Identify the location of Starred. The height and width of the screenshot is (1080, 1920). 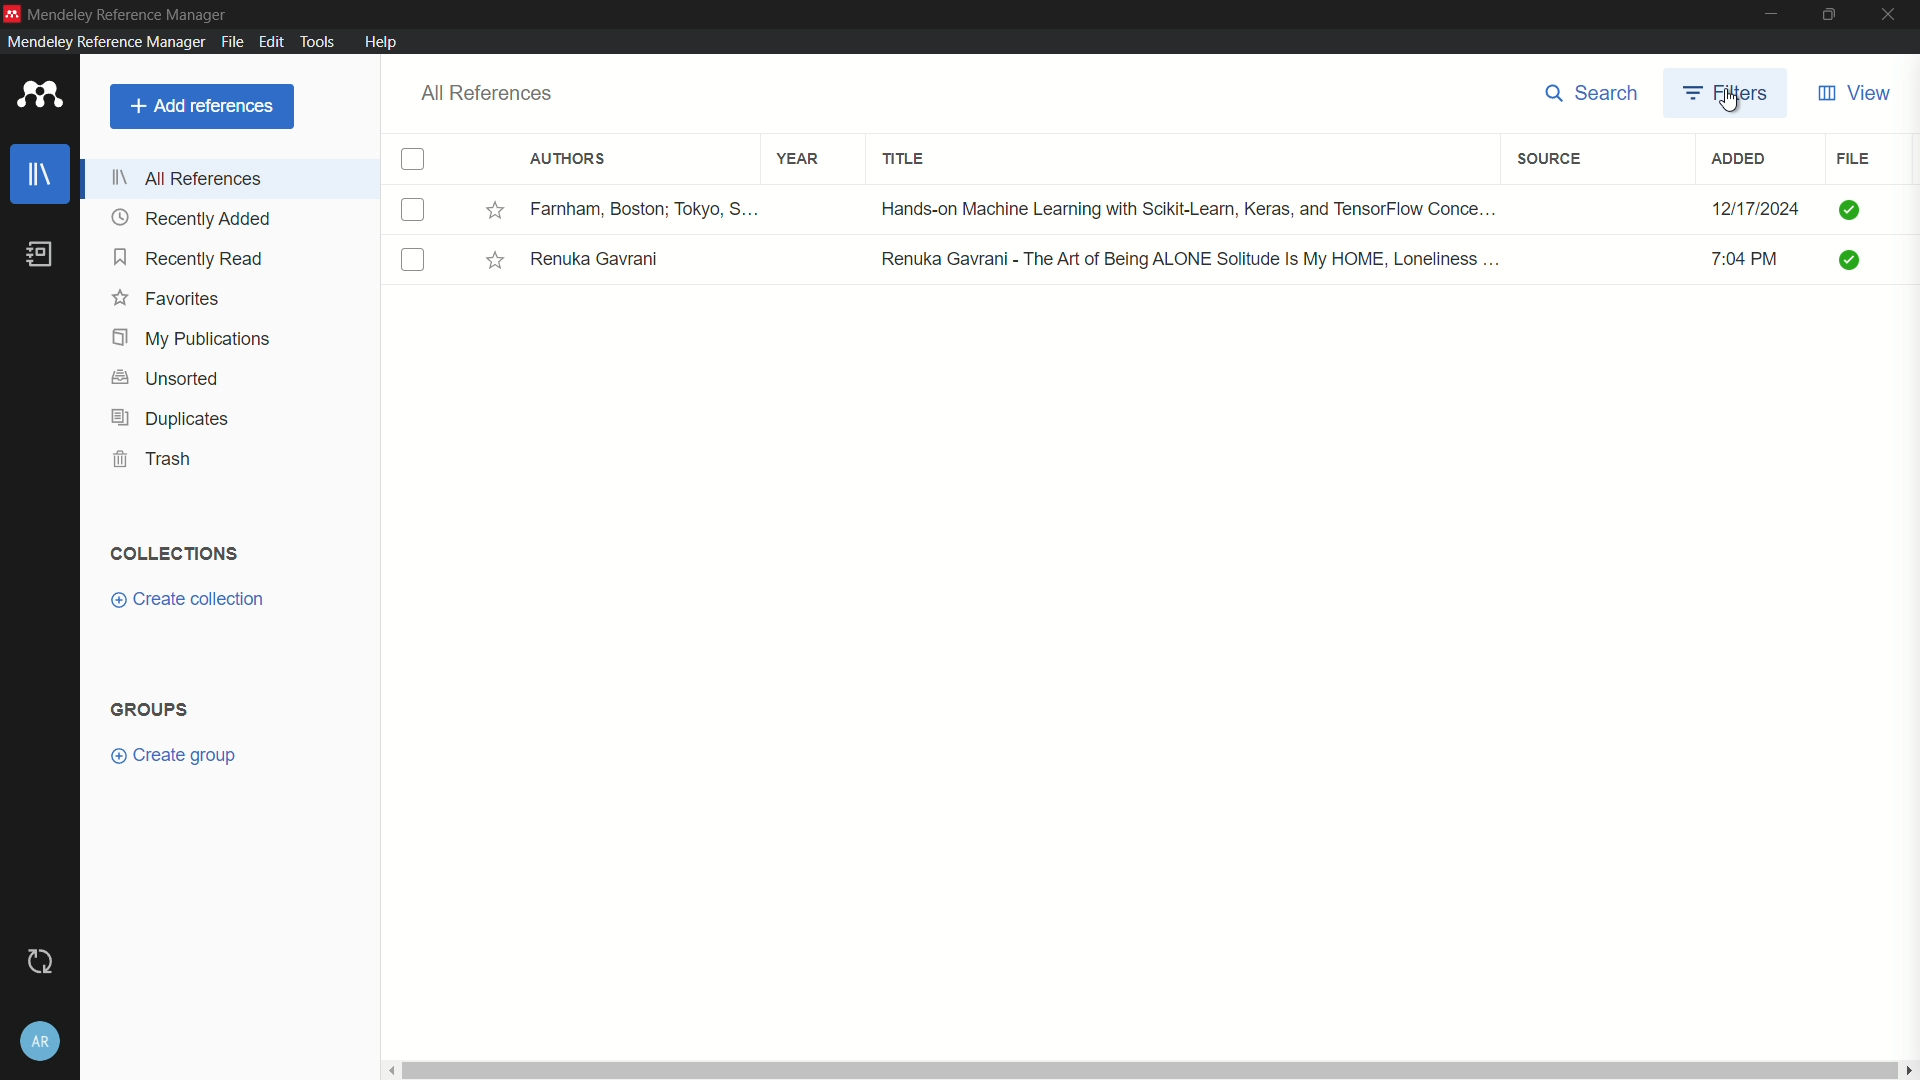
(494, 260).